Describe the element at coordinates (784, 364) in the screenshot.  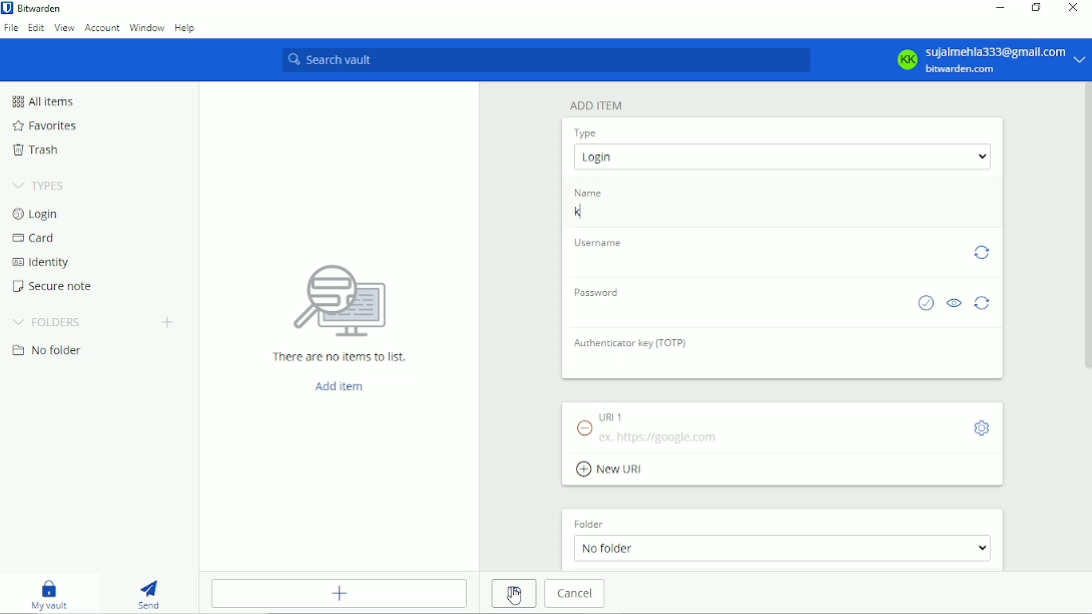
I see `add authenticator key` at that location.